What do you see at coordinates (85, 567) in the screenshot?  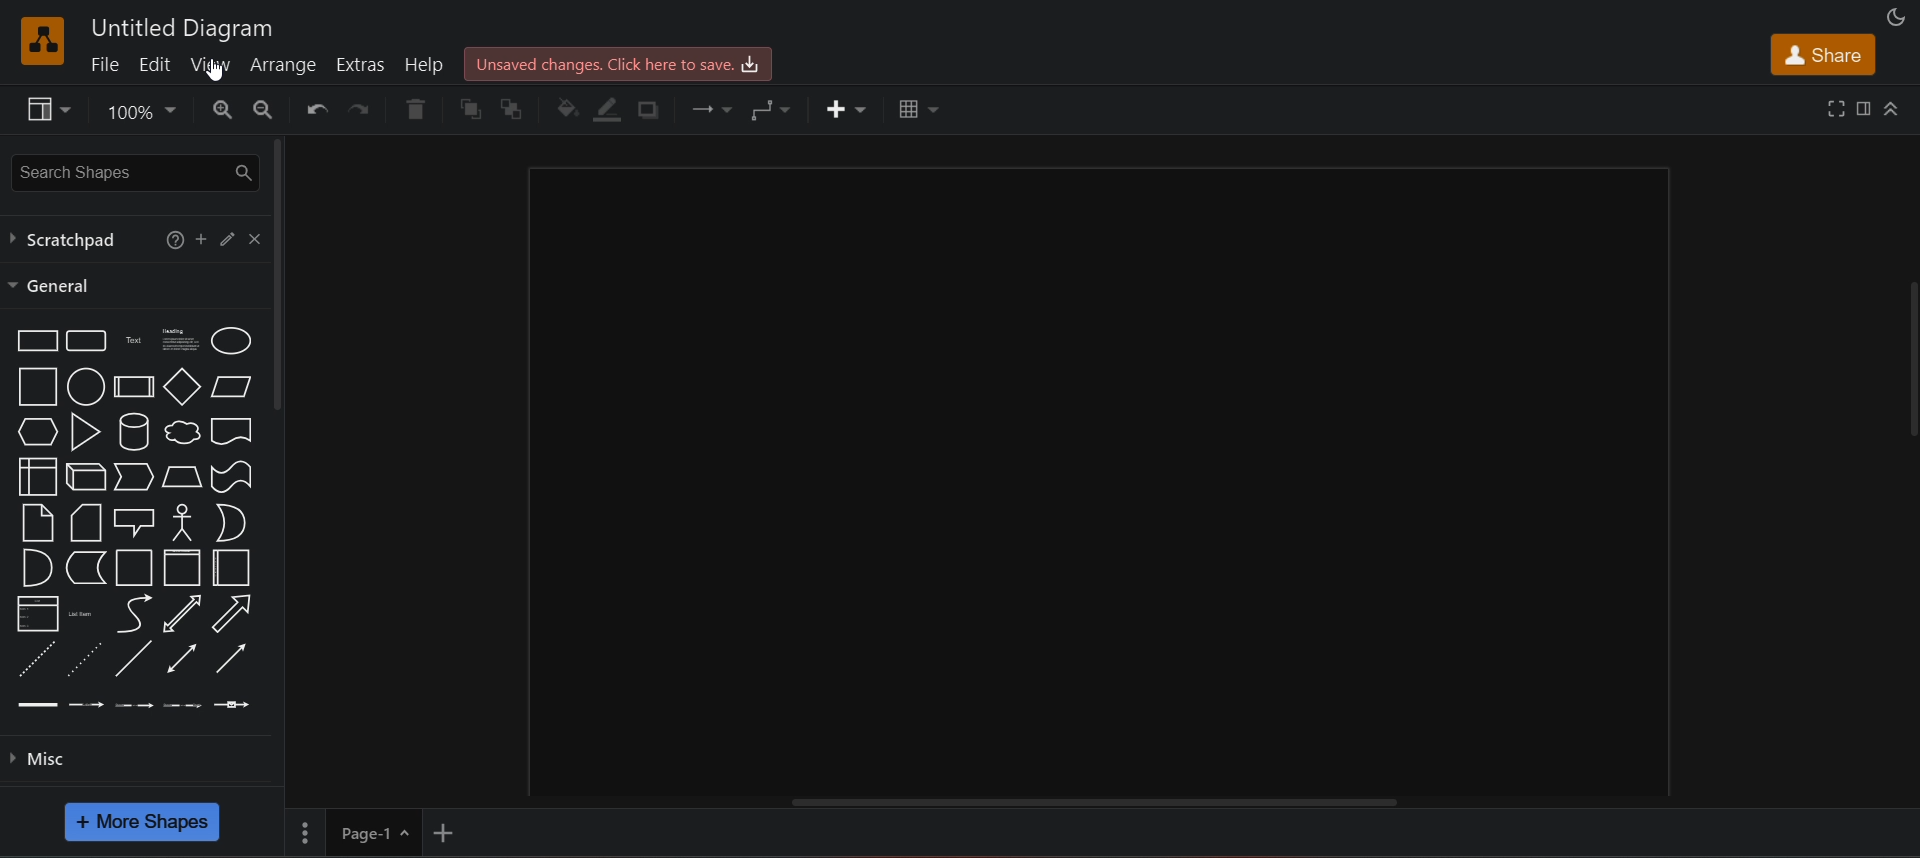 I see `data storage` at bounding box center [85, 567].